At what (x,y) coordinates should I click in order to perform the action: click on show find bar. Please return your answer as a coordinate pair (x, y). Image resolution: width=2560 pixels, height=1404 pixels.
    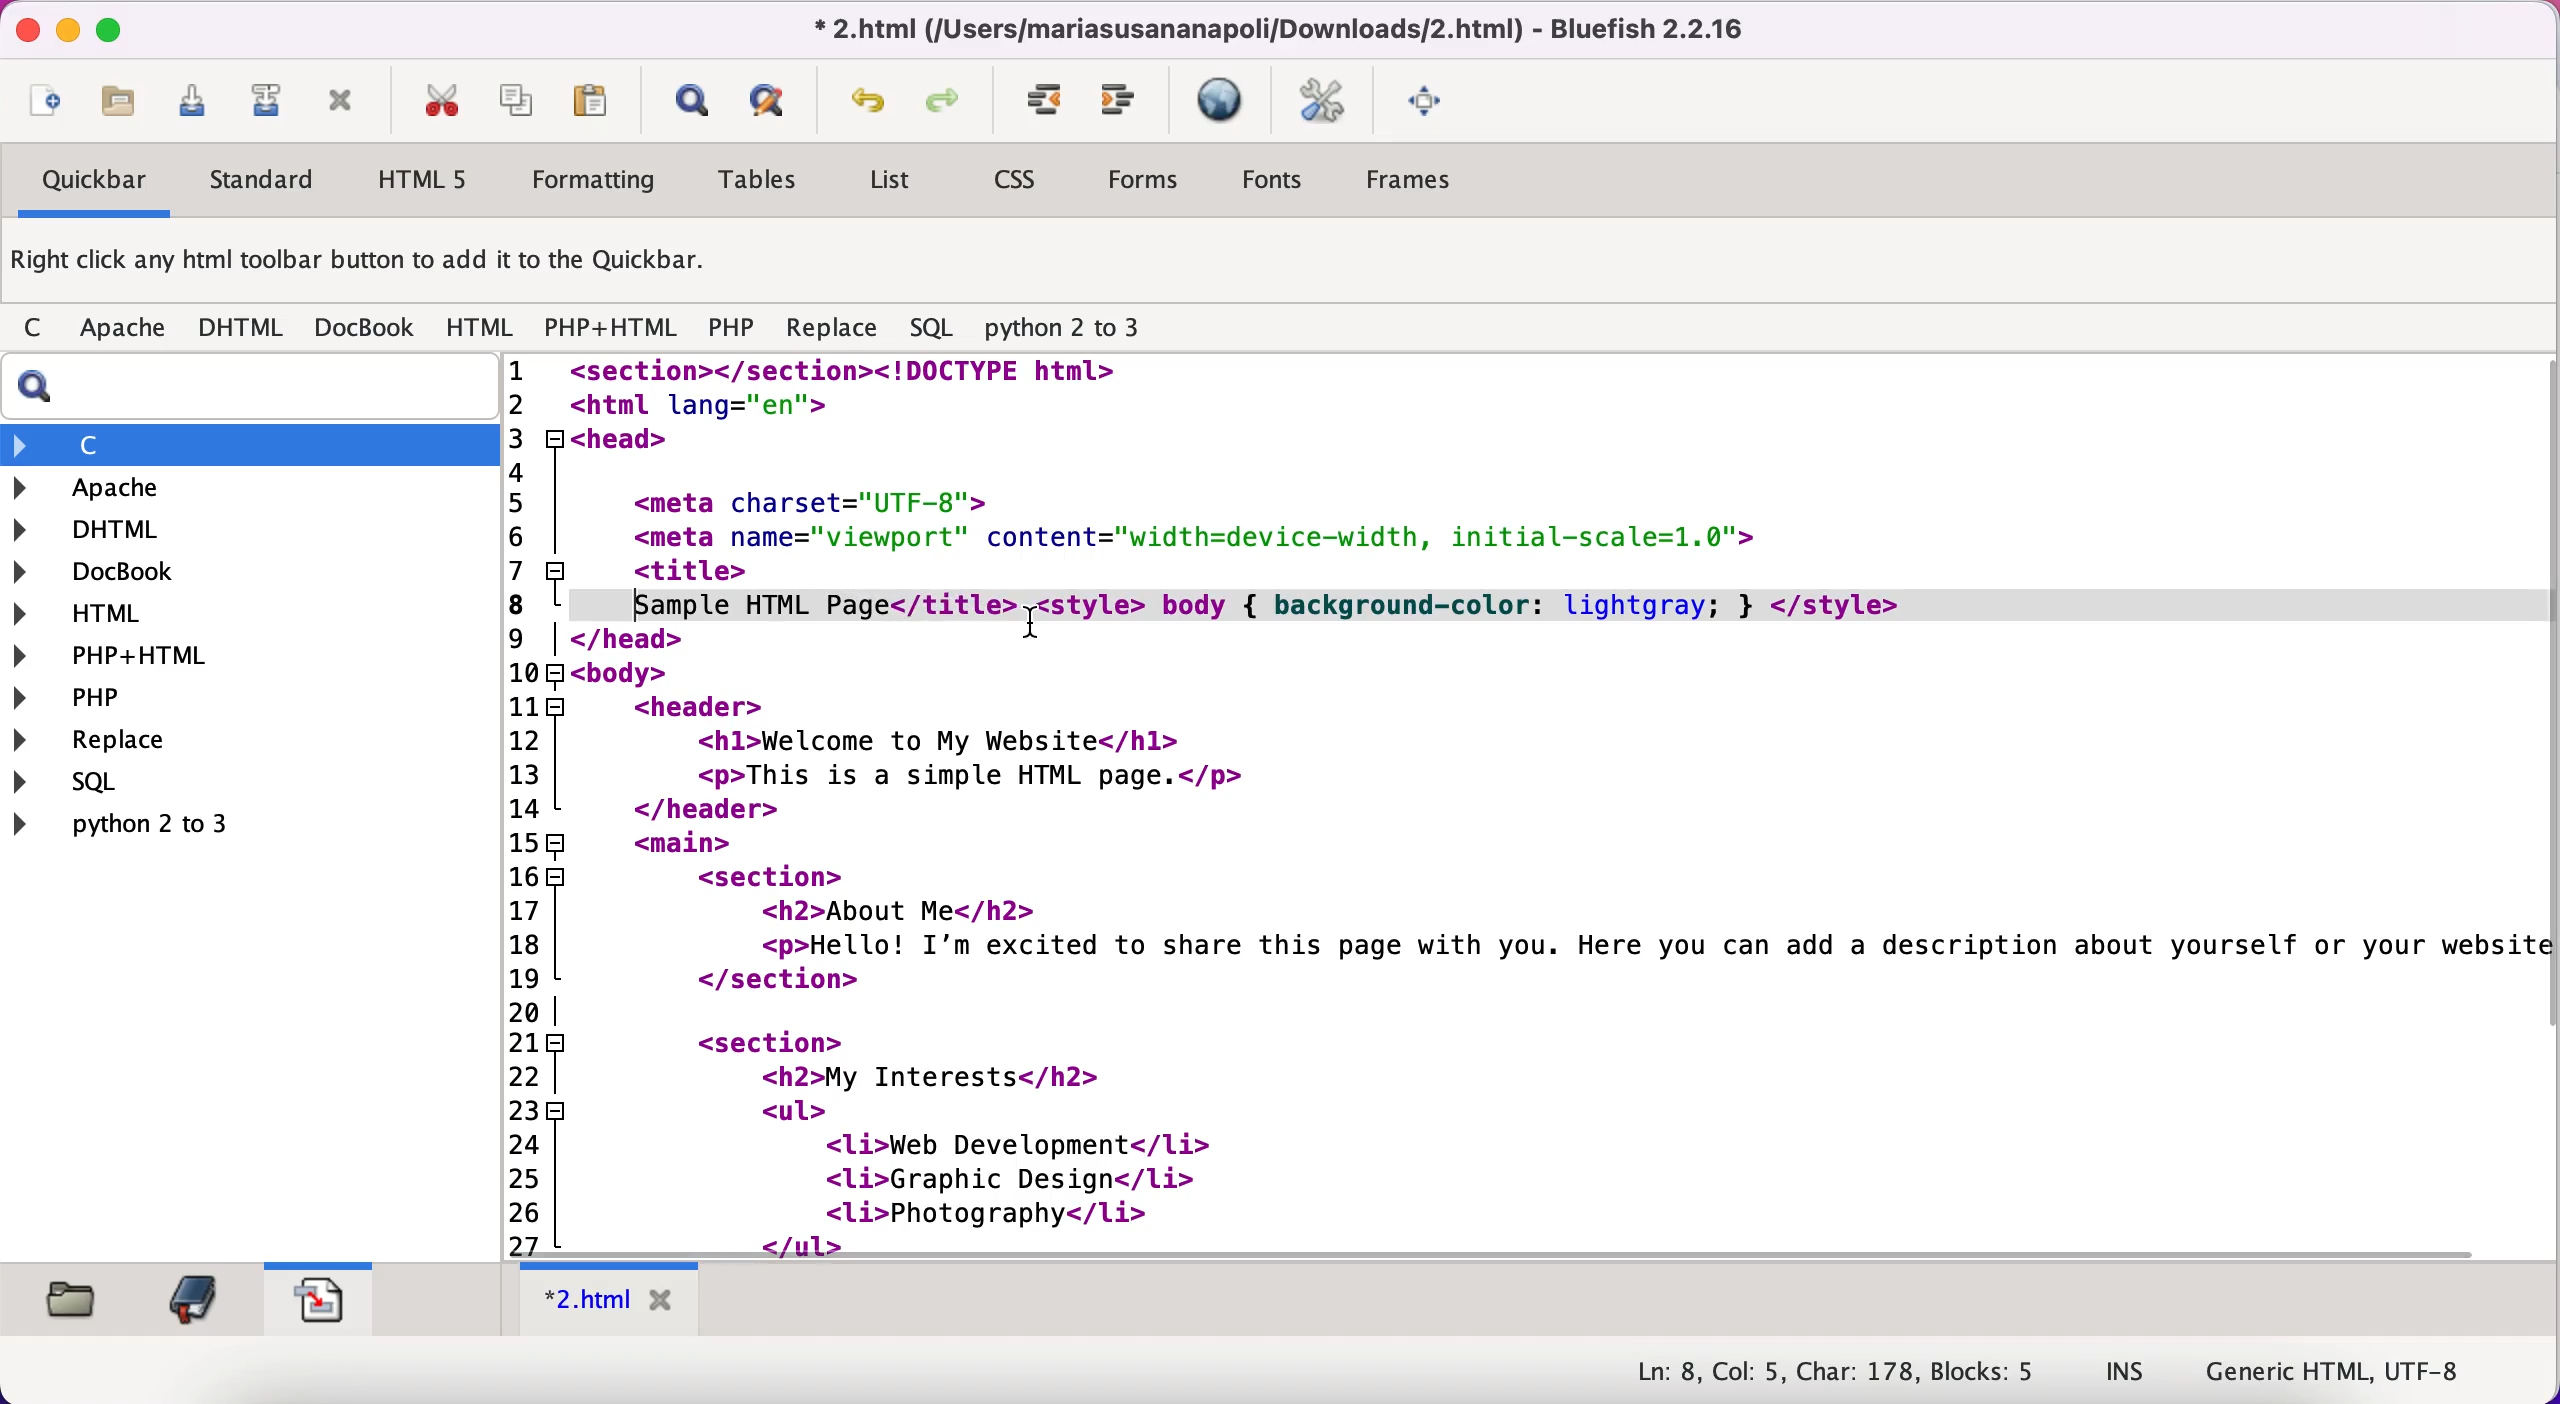
    Looking at the image, I should click on (691, 103).